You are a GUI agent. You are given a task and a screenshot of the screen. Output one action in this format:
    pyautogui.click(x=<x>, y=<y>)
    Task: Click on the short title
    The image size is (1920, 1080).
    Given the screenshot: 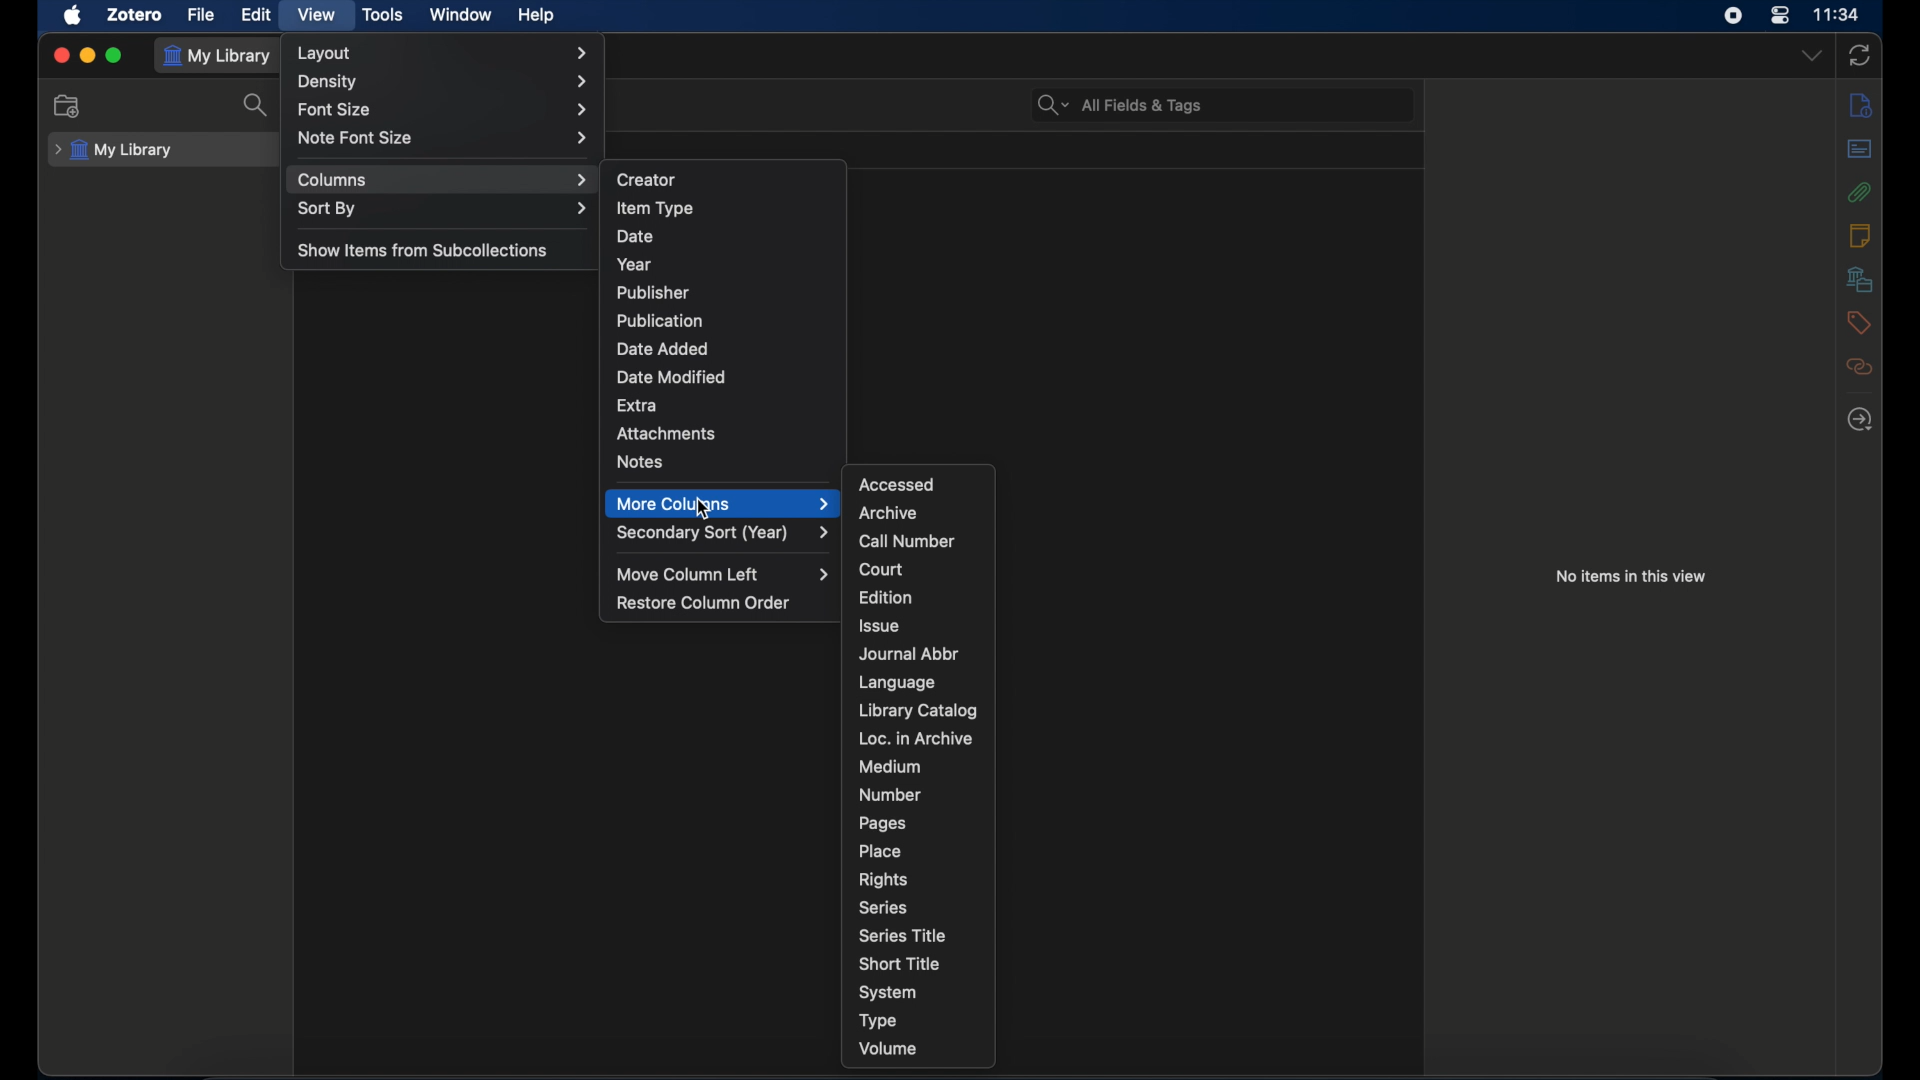 What is the action you would take?
    pyautogui.click(x=899, y=964)
    